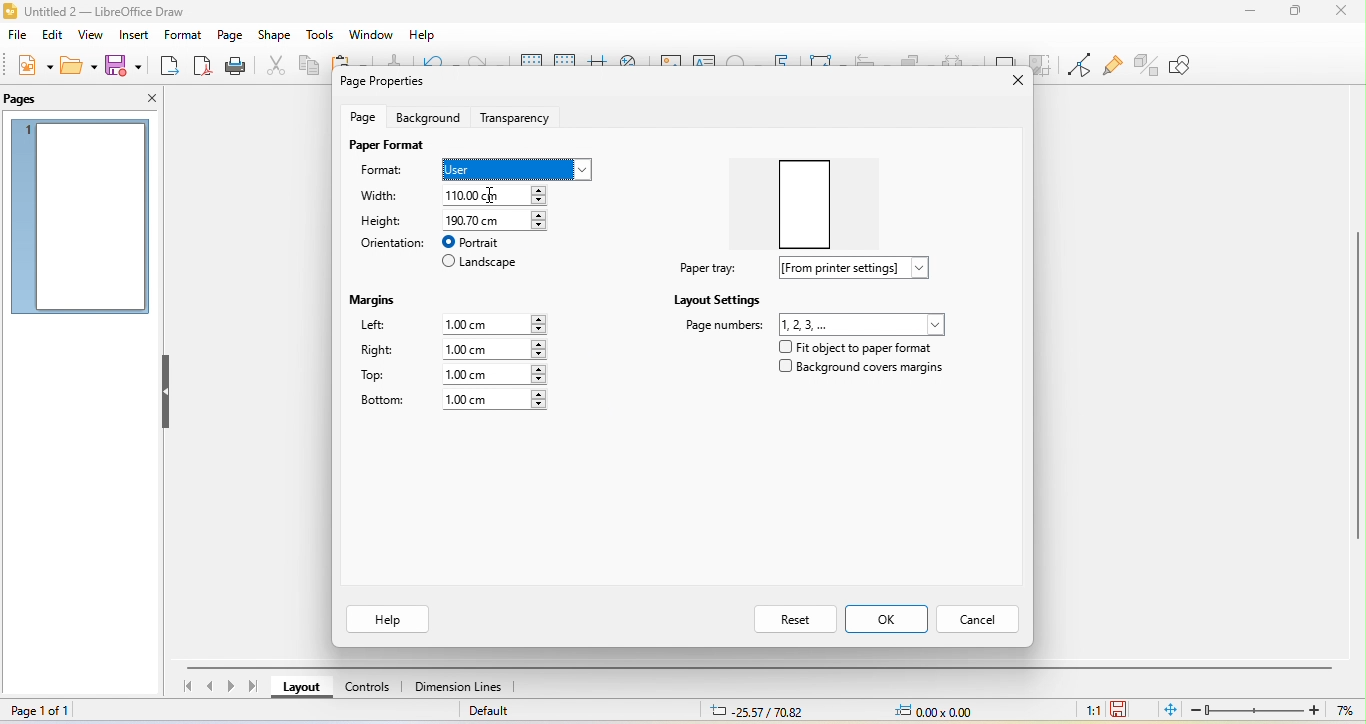  I want to click on shape, so click(275, 36).